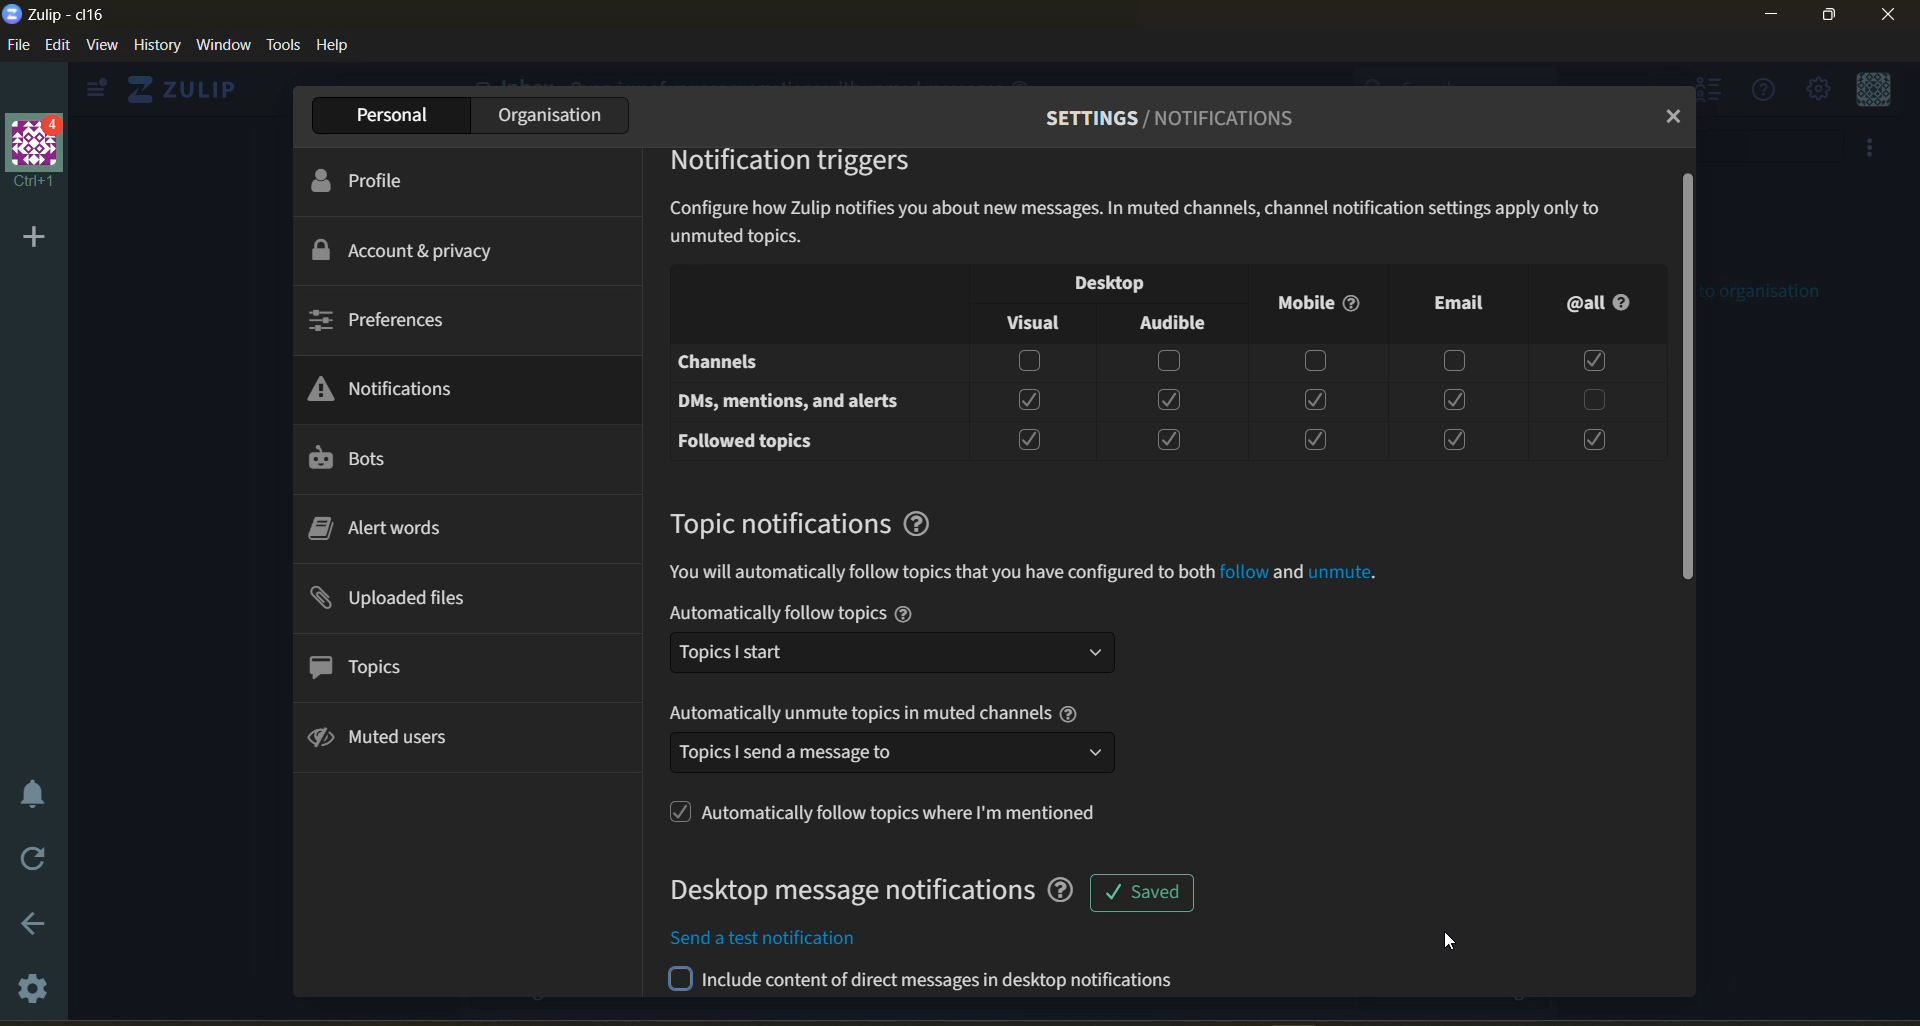 The height and width of the screenshot is (1026, 1920). Describe the element at coordinates (382, 323) in the screenshot. I see `preferences` at that location.